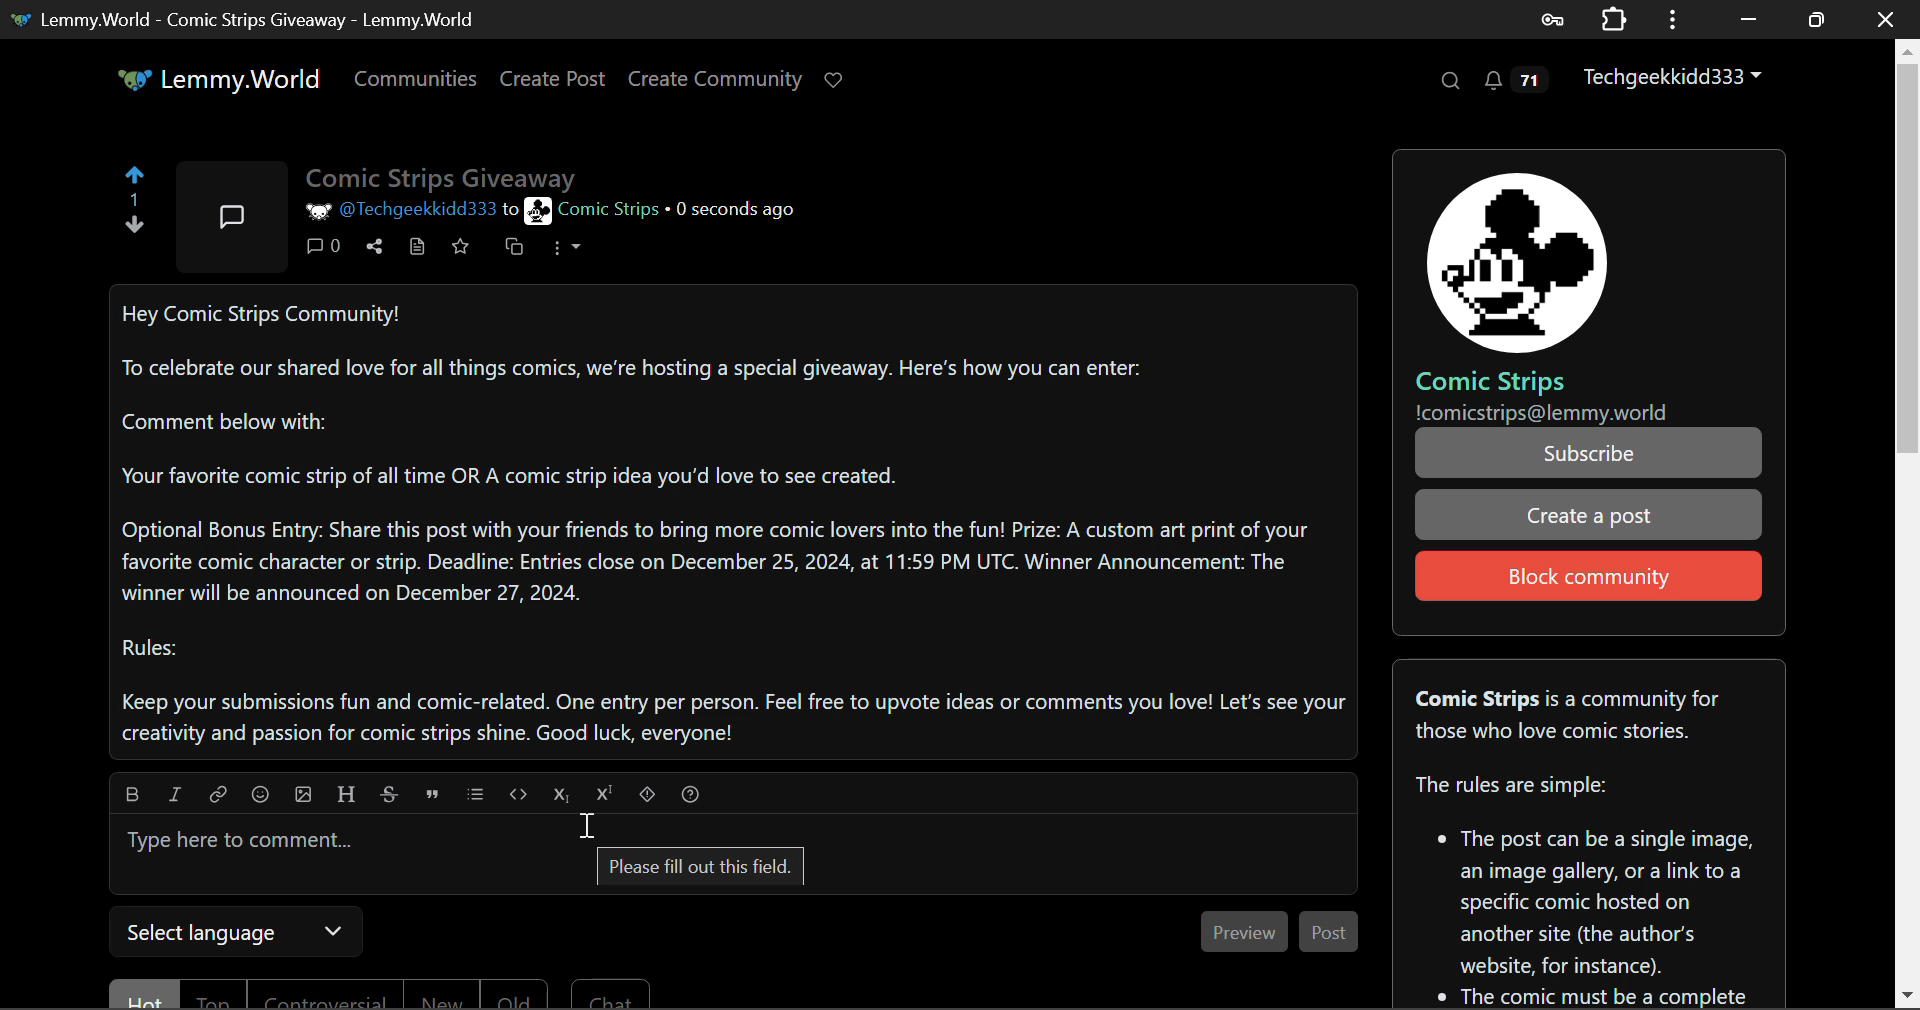  I want to click on Options, so click(564, 252).